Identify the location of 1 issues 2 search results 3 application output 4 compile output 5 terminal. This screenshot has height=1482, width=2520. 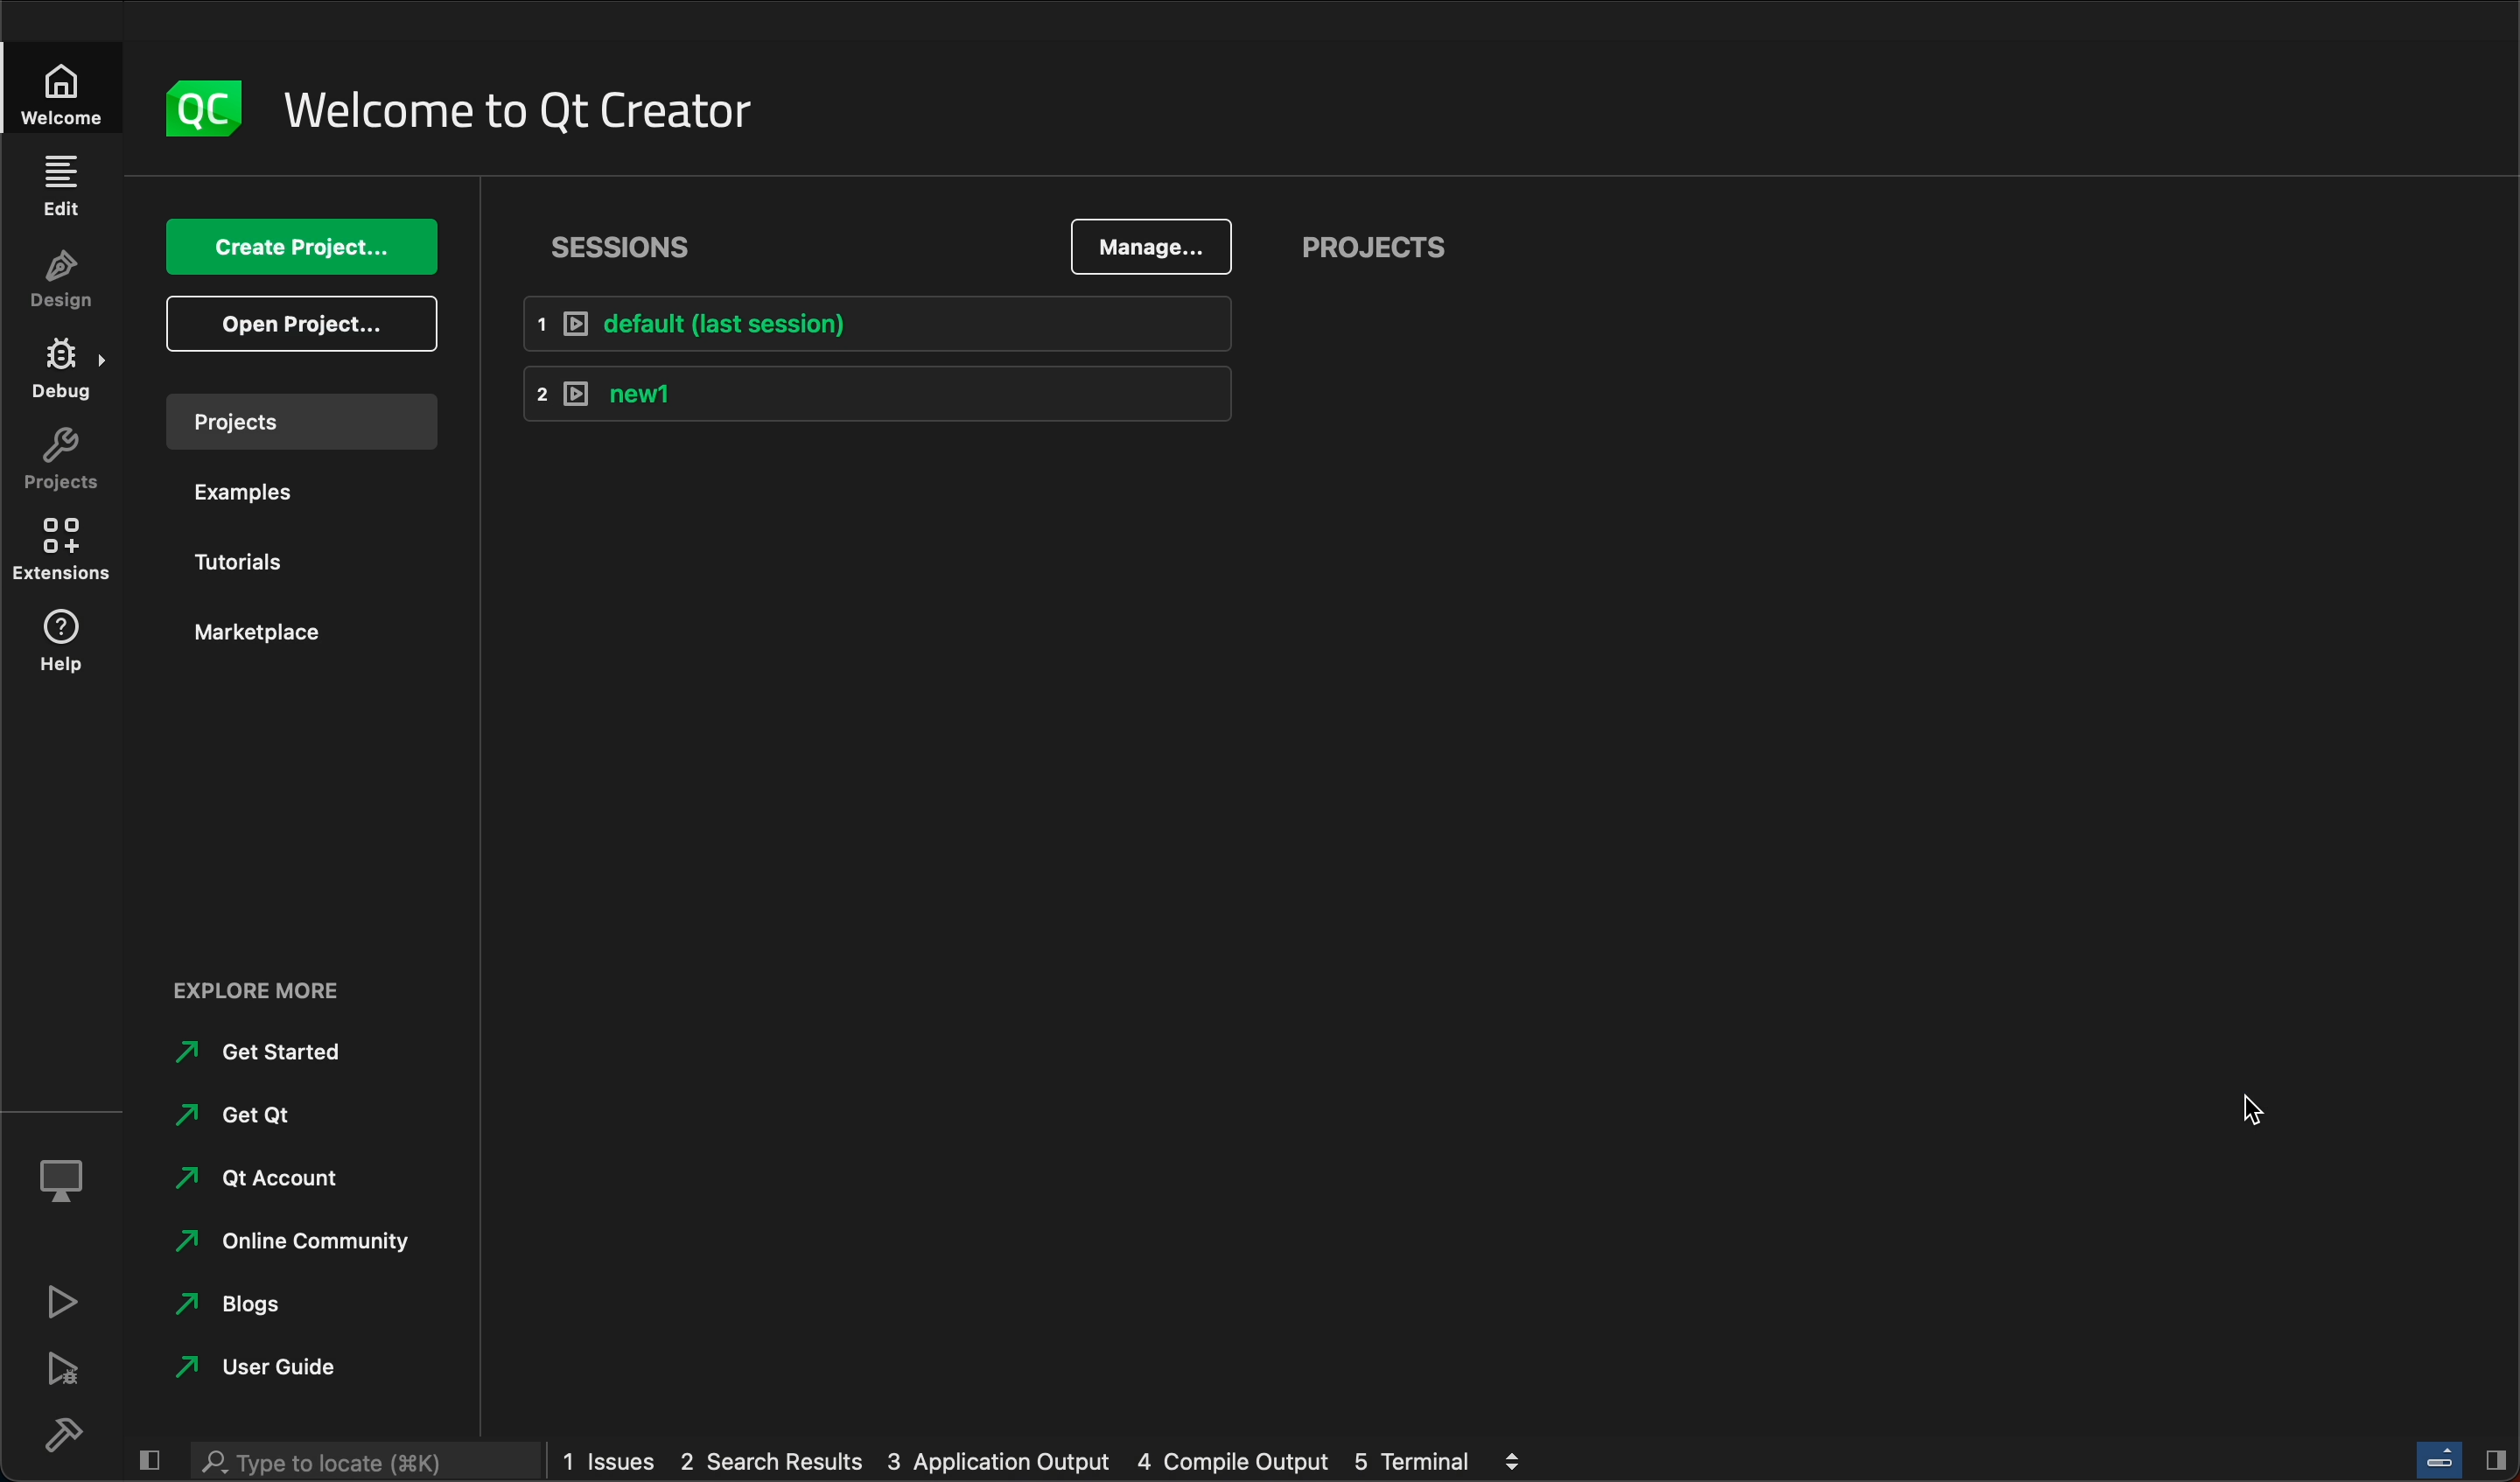
(1021, 1460).